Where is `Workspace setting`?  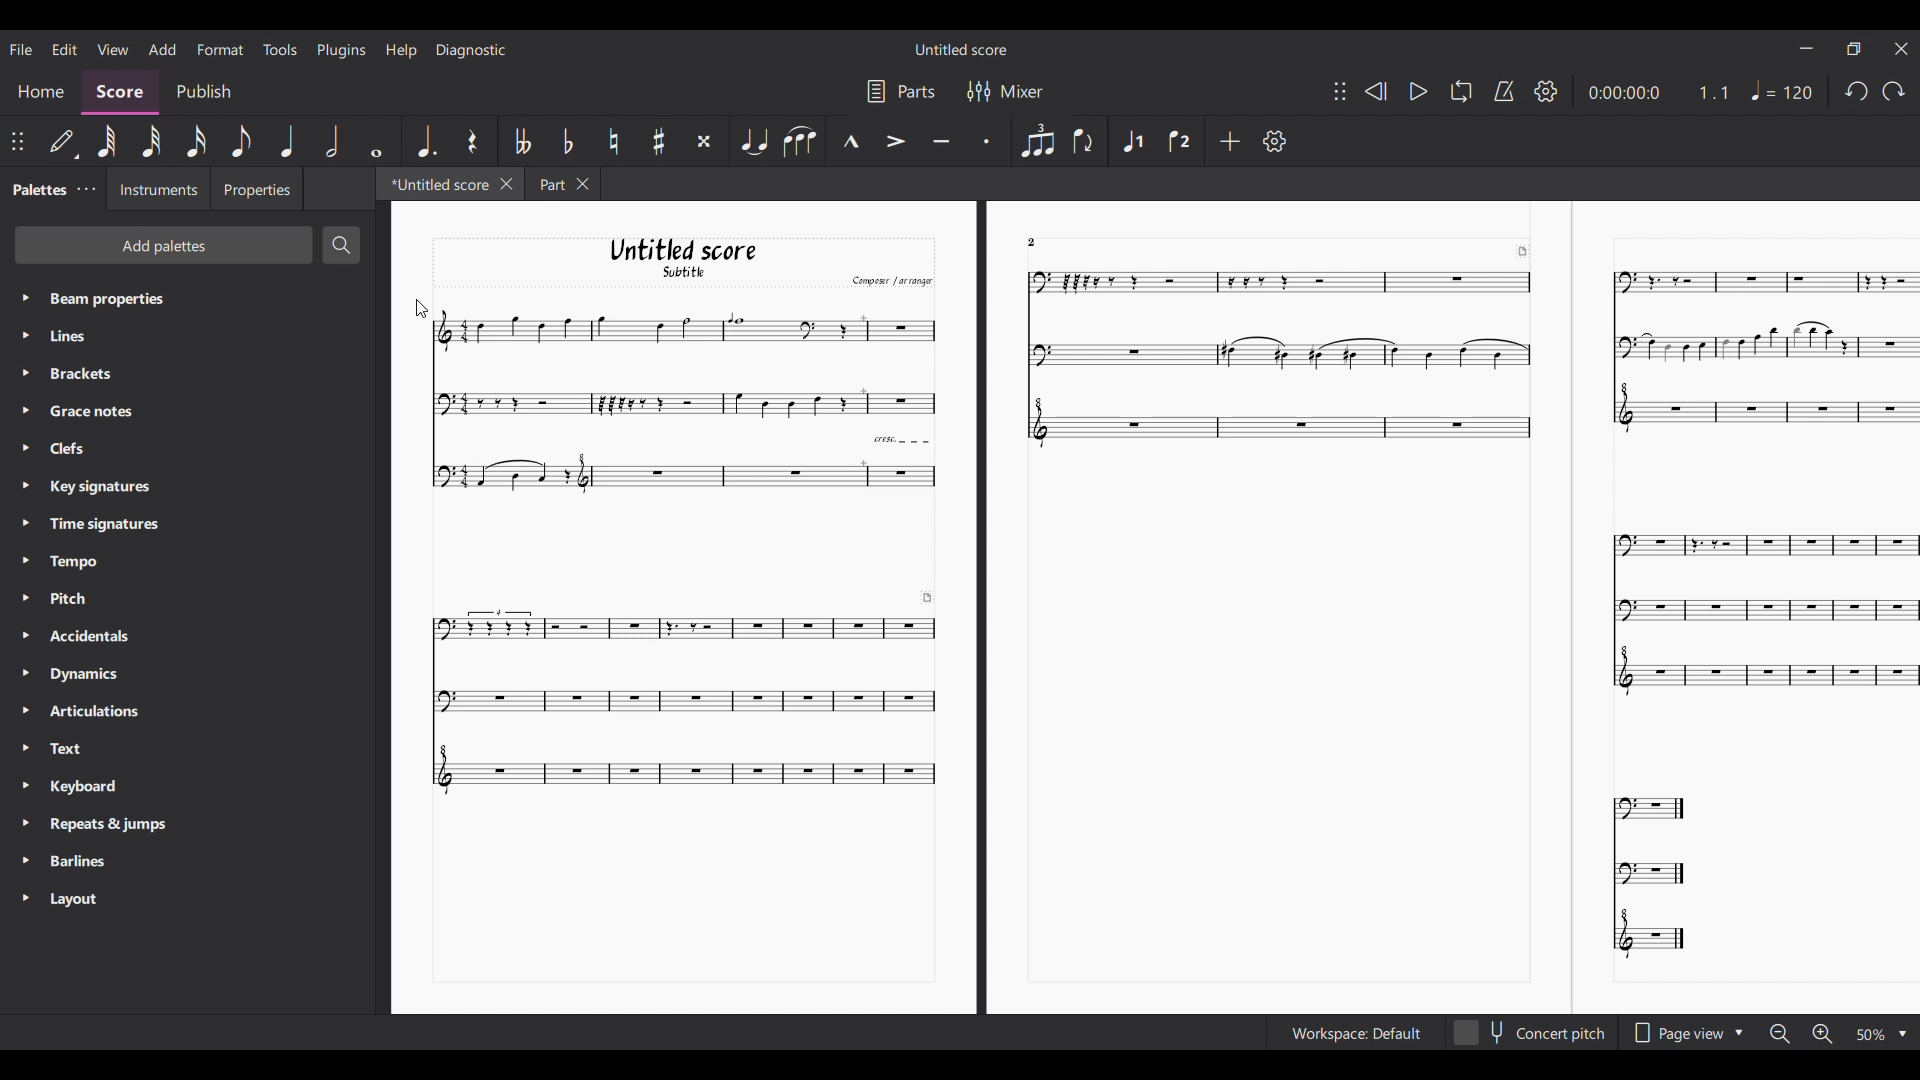 Workspace setting is located at coordinates (1355, 1033).